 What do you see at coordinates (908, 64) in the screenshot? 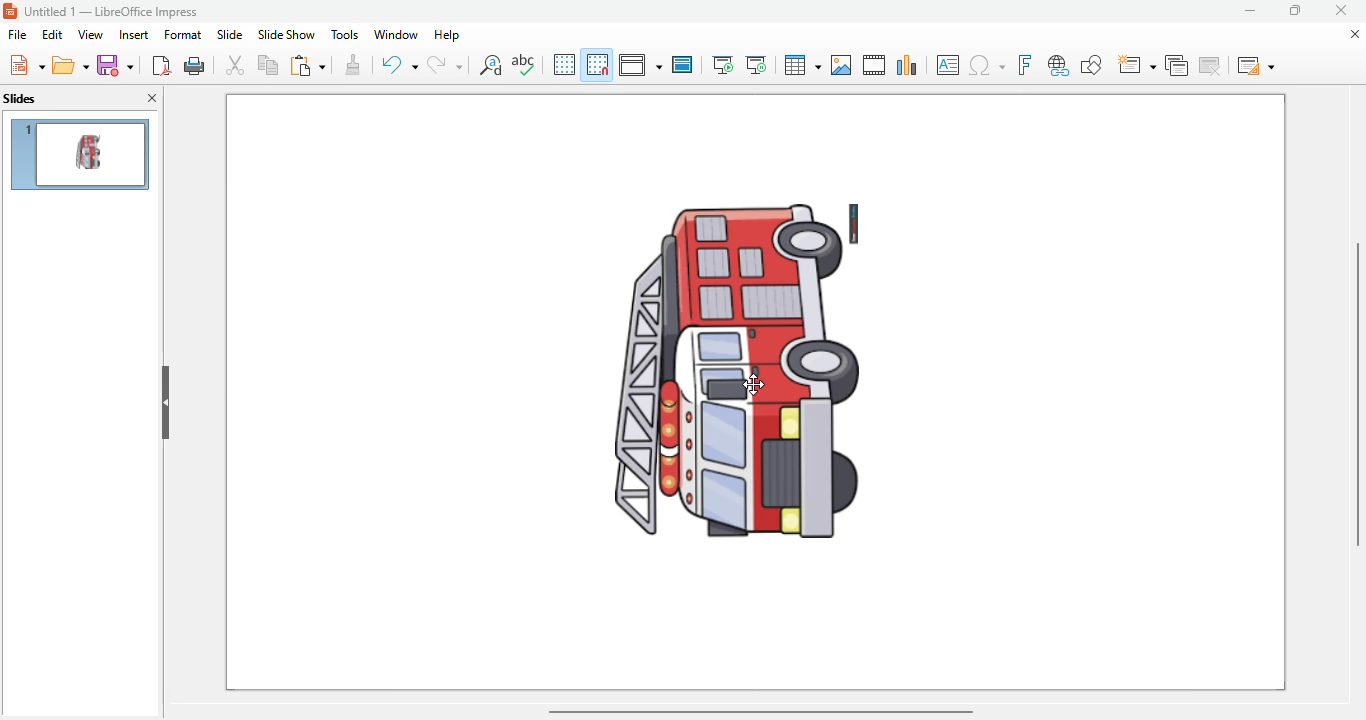
I see `insert chart` at bounding box center [908, 64].